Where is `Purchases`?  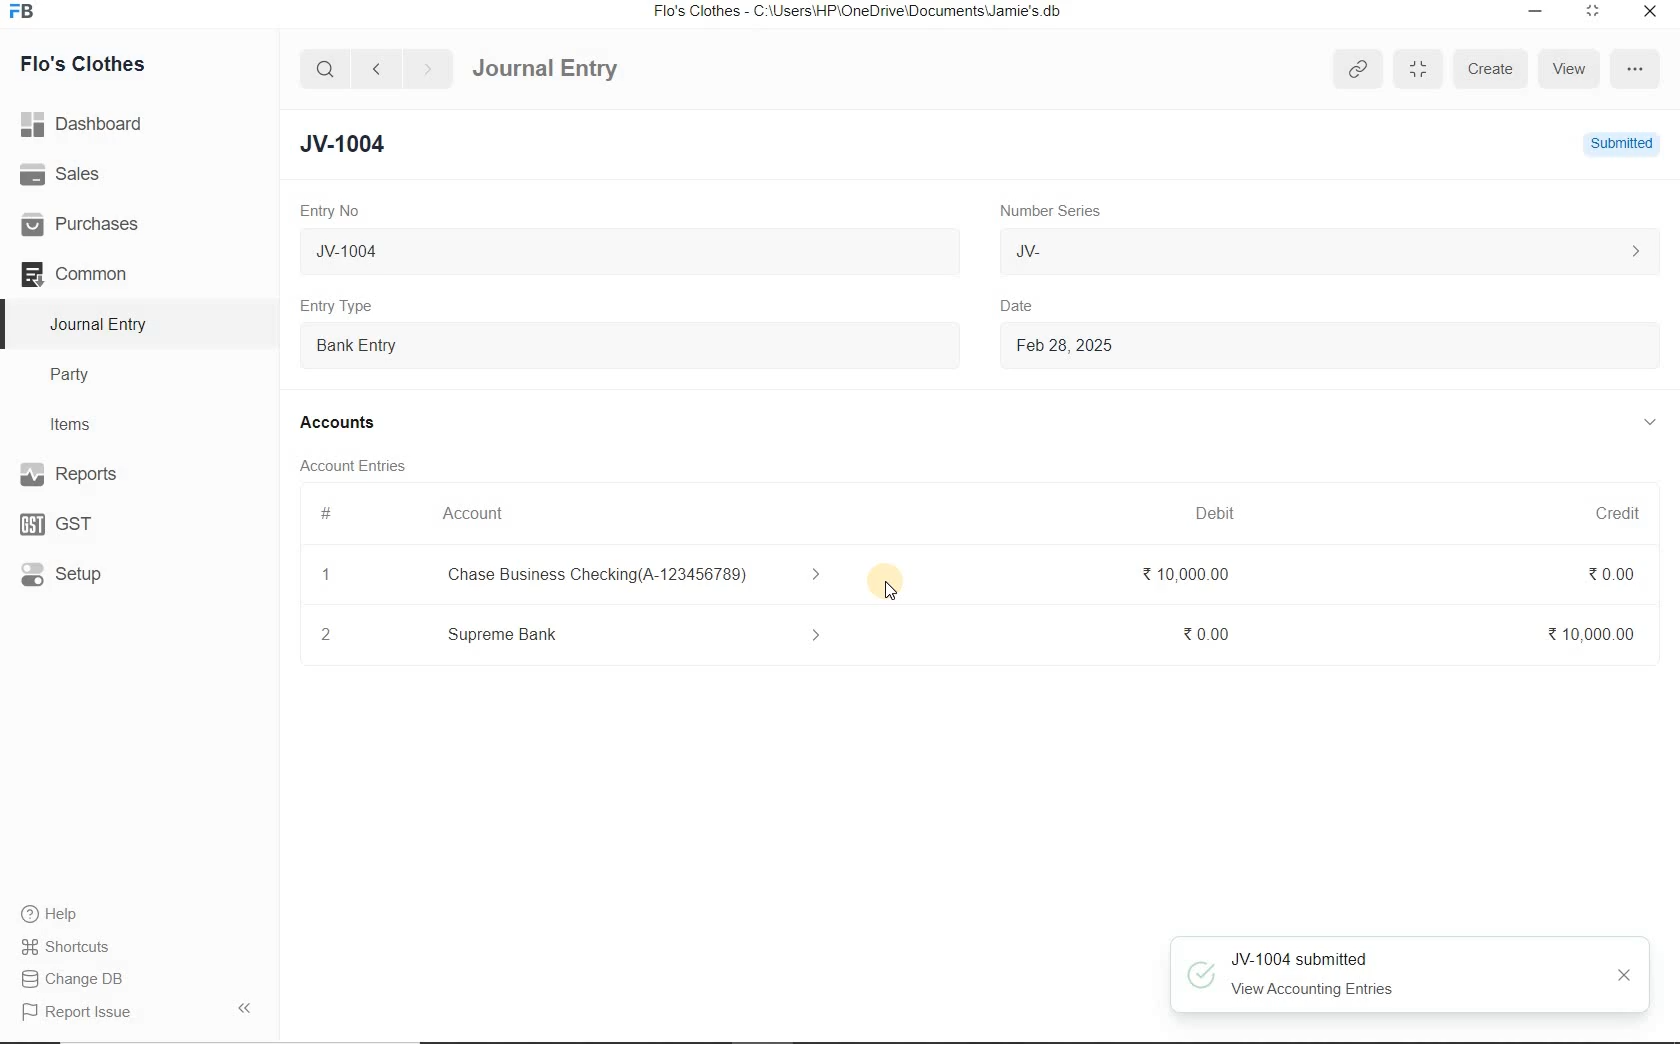
Purchases is located at coordinates (89, 223).